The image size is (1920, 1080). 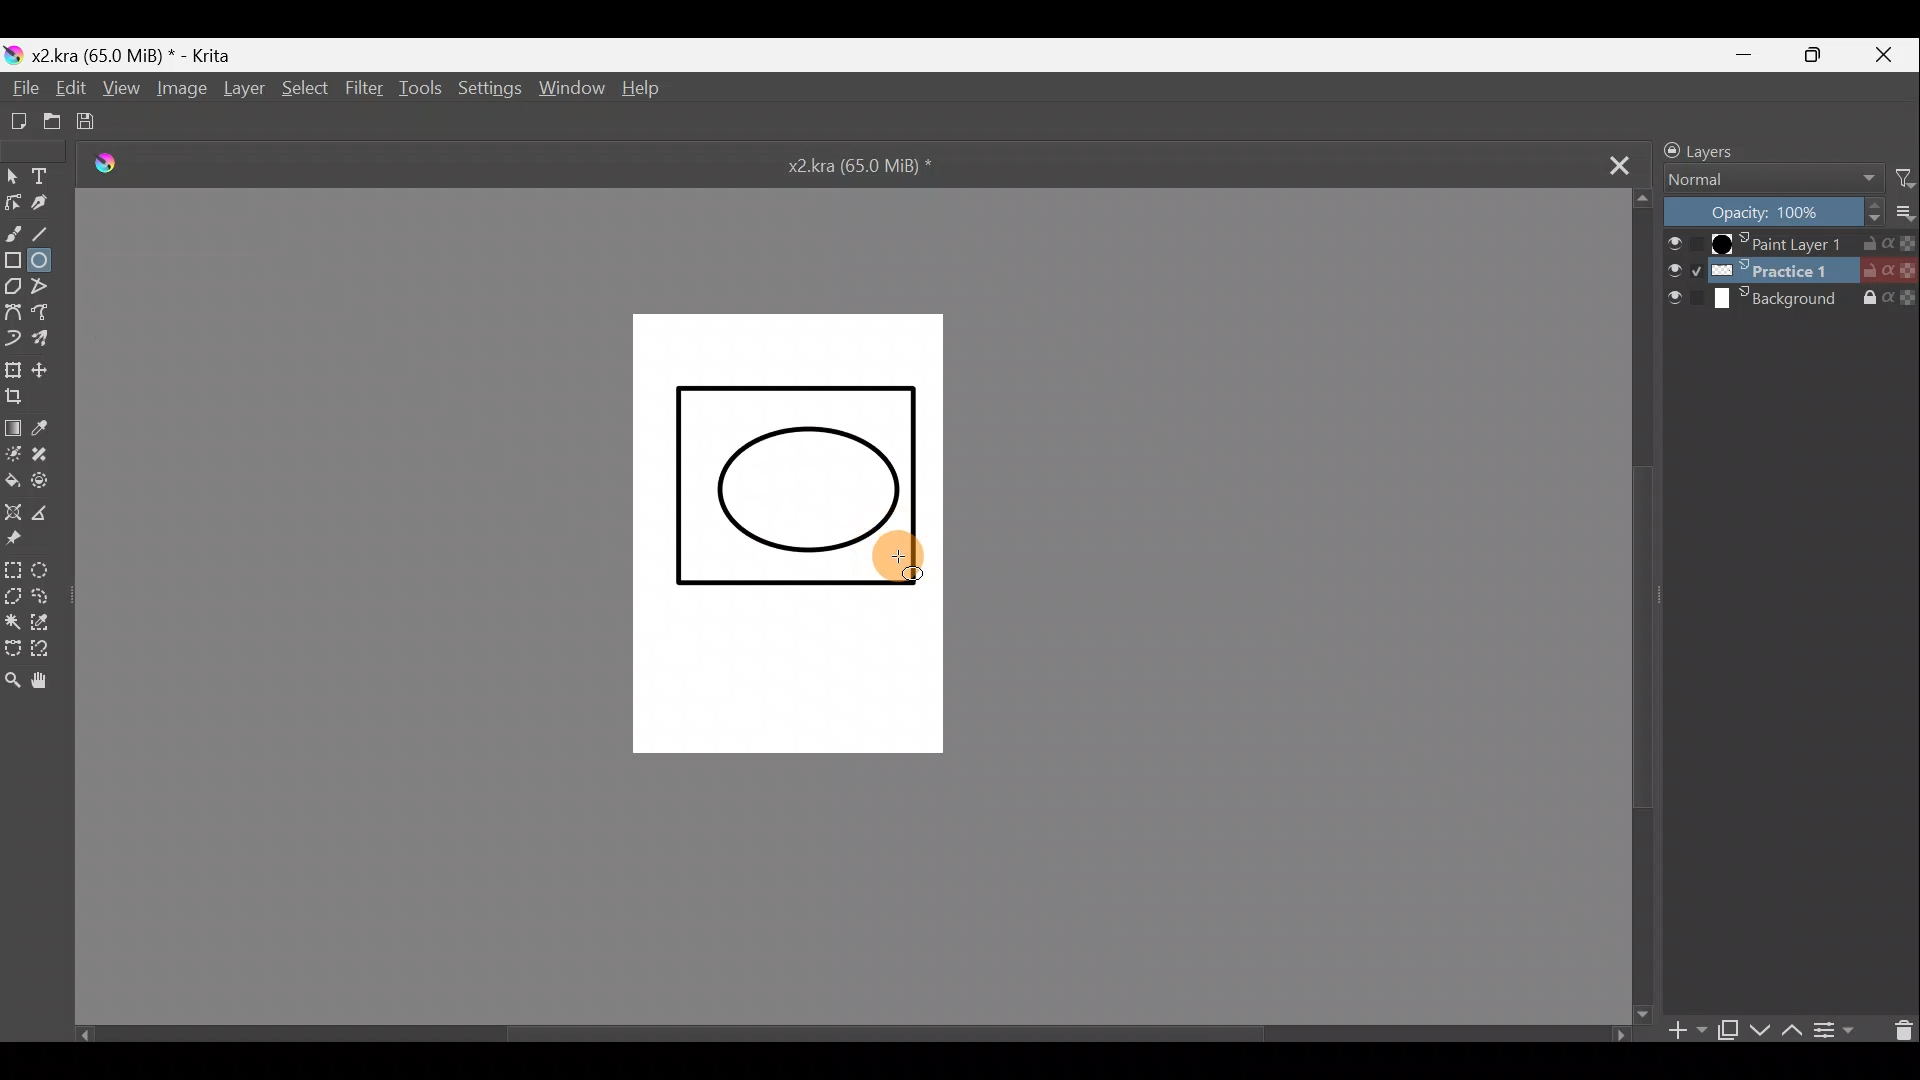 What do you see at coordinates (50, 204) in the screenshot?
I see `Calligraphy` at bounding box center [50, 204].